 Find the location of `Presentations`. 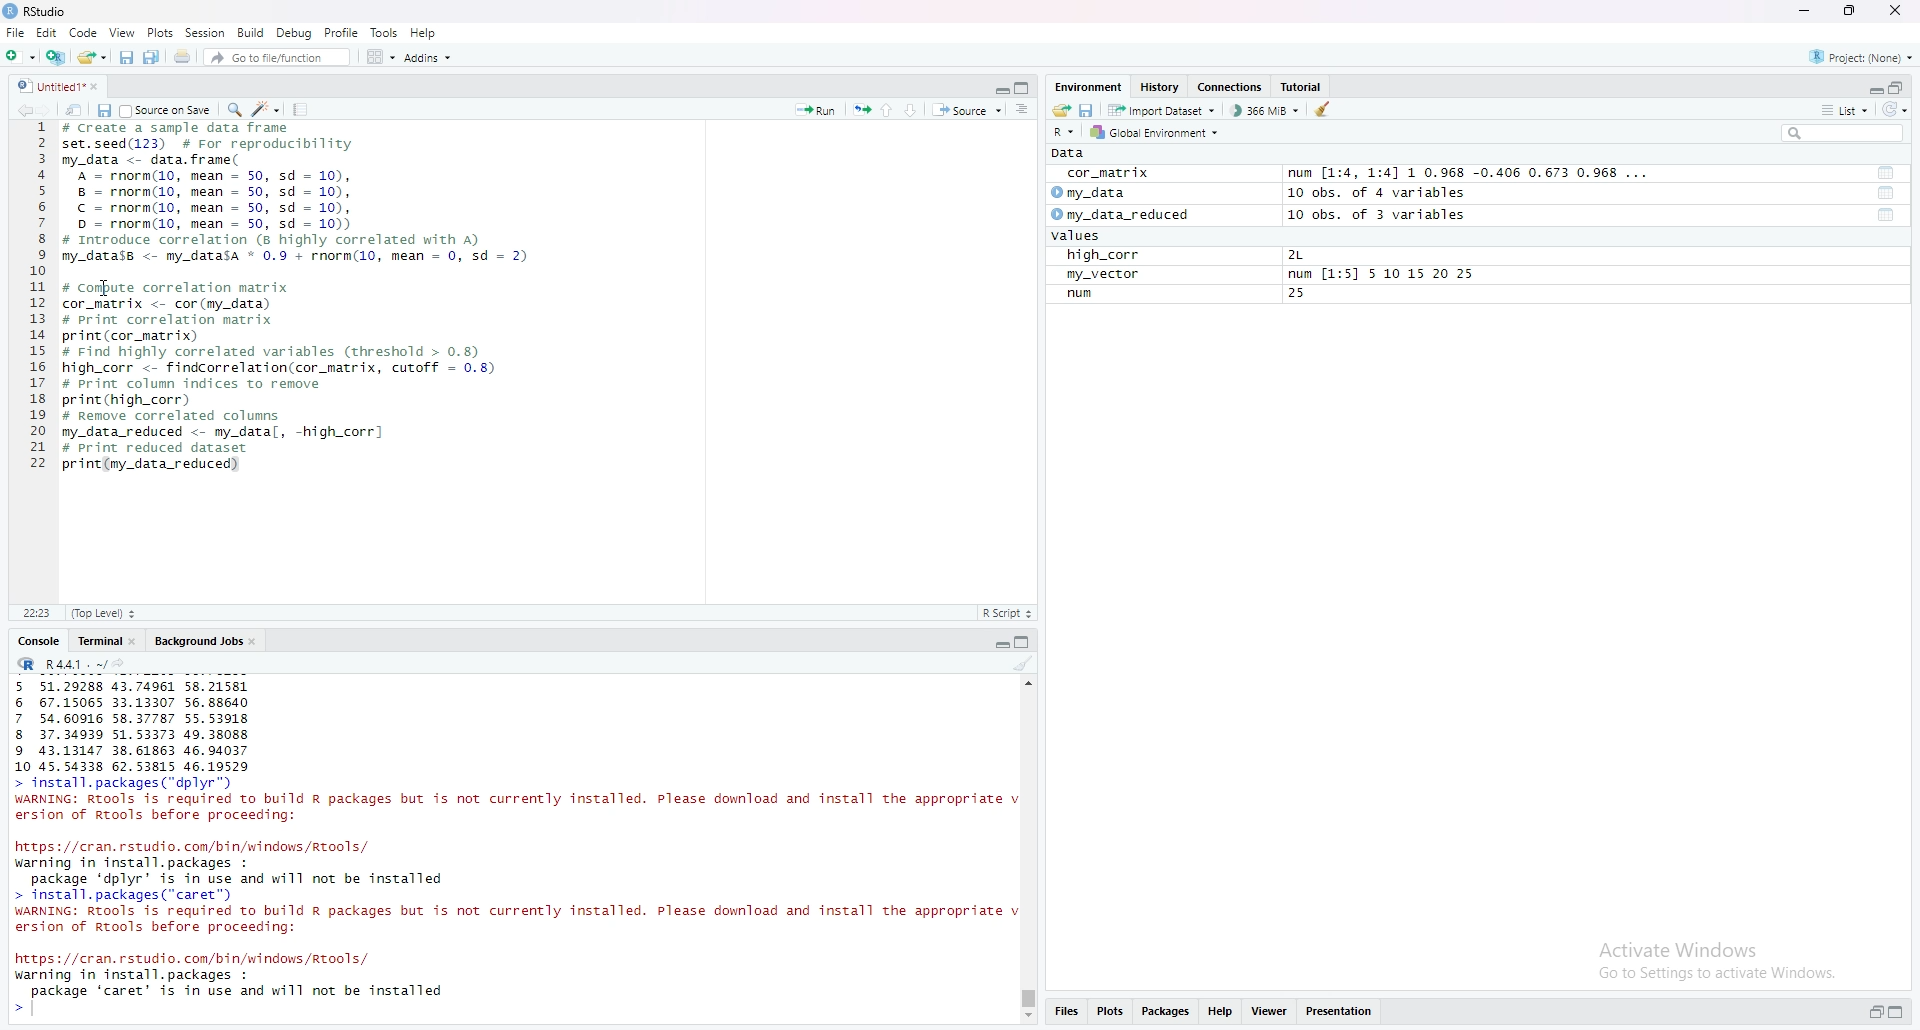

Presentations is located at coordinates (1341, 1011).